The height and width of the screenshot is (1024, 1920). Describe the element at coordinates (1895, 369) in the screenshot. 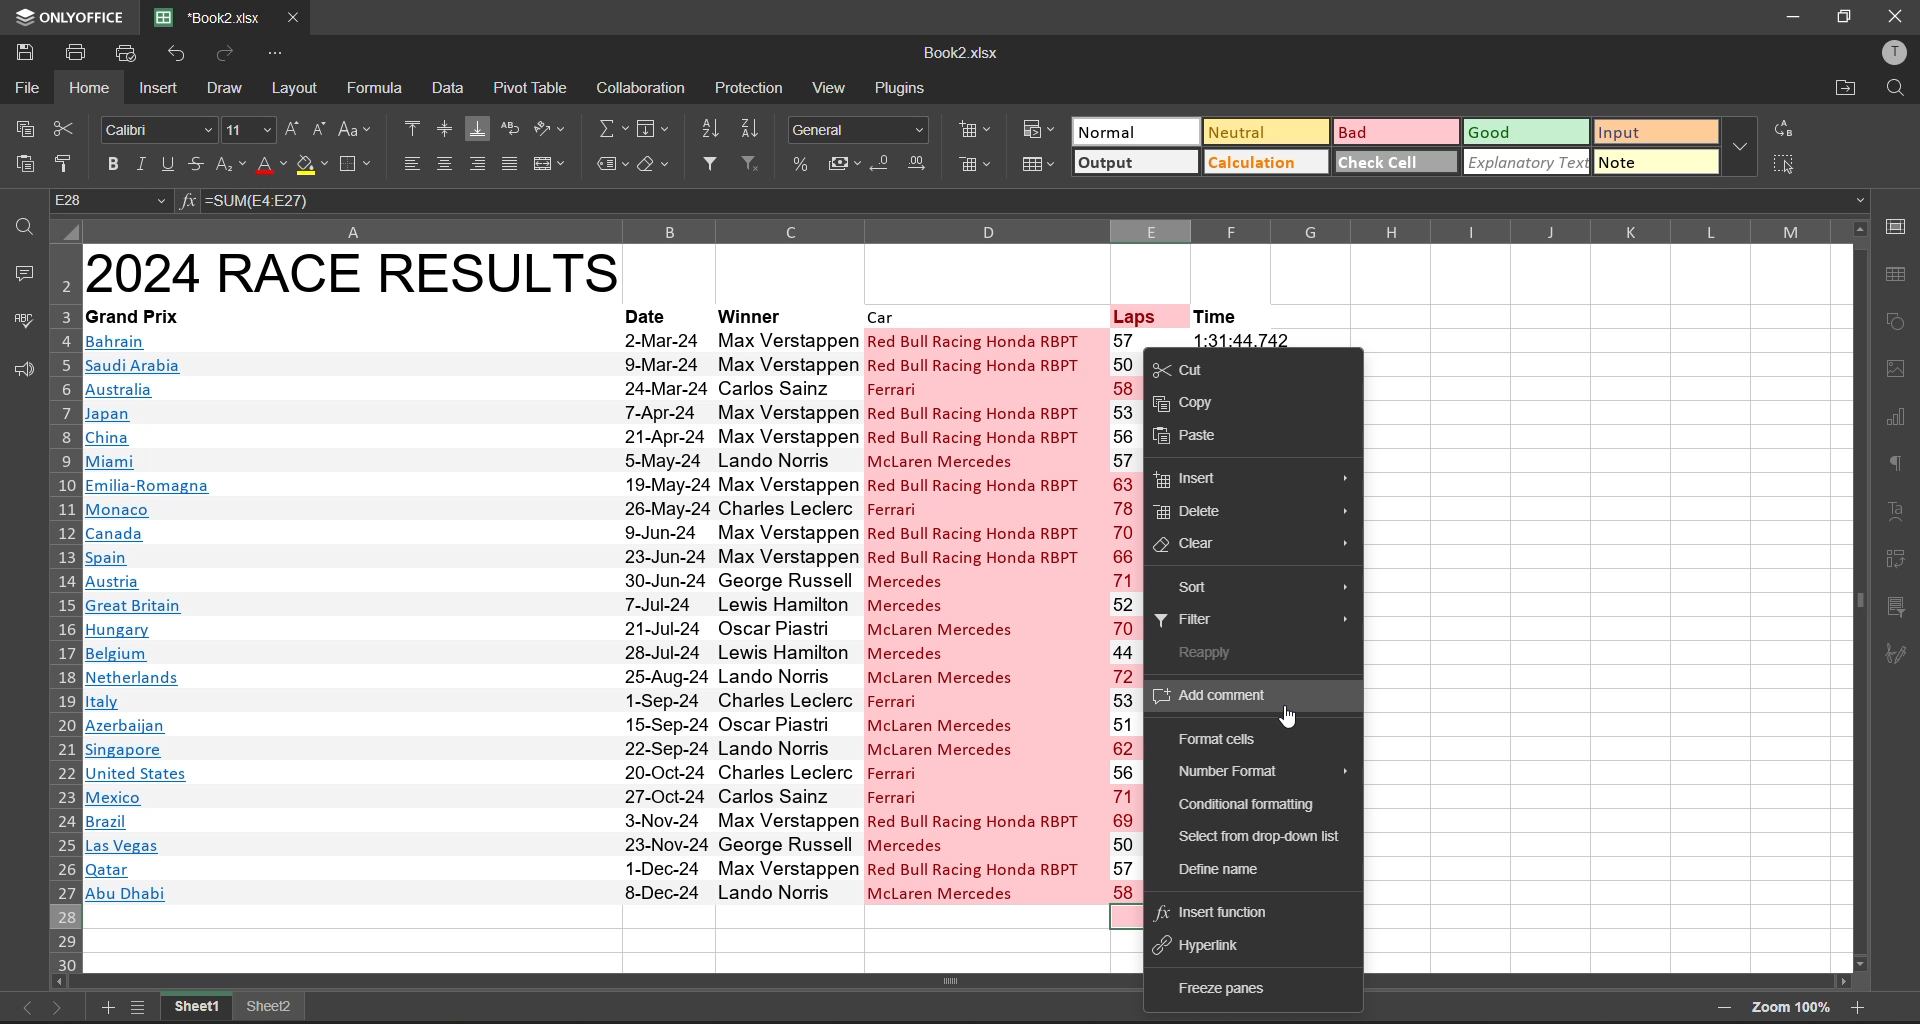

I see `images` at that location.